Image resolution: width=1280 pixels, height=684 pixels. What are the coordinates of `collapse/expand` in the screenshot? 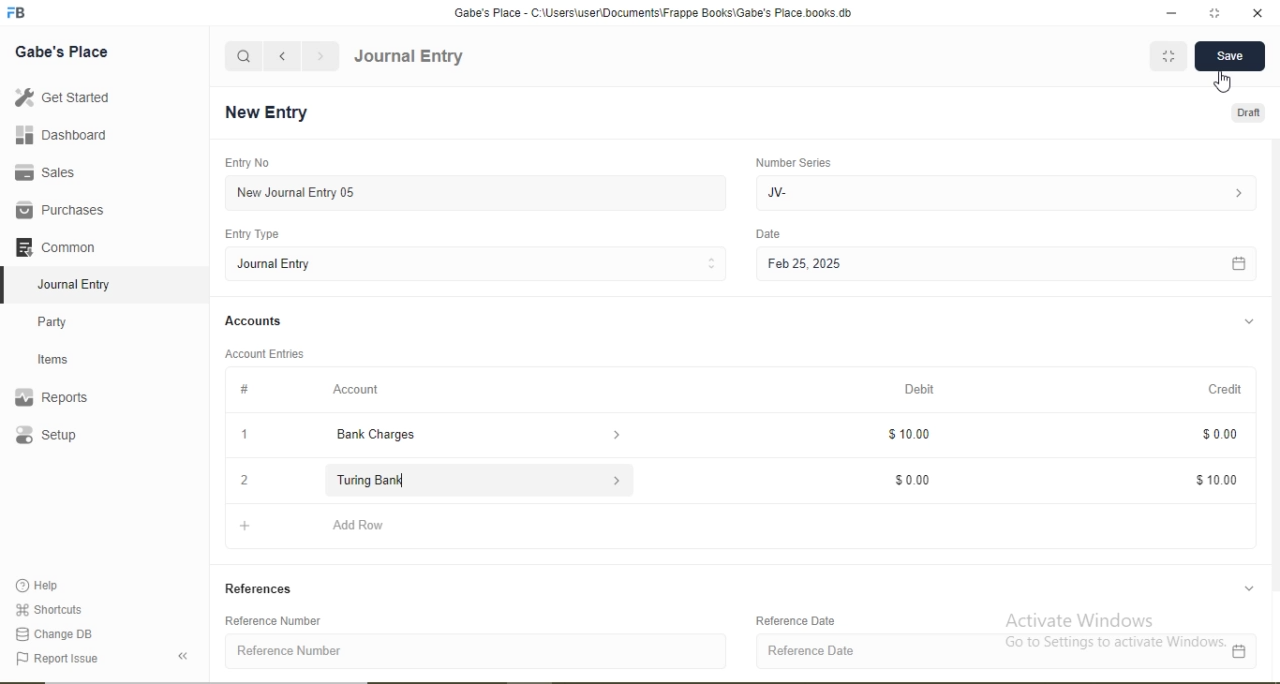 It's located at (1249, 322).